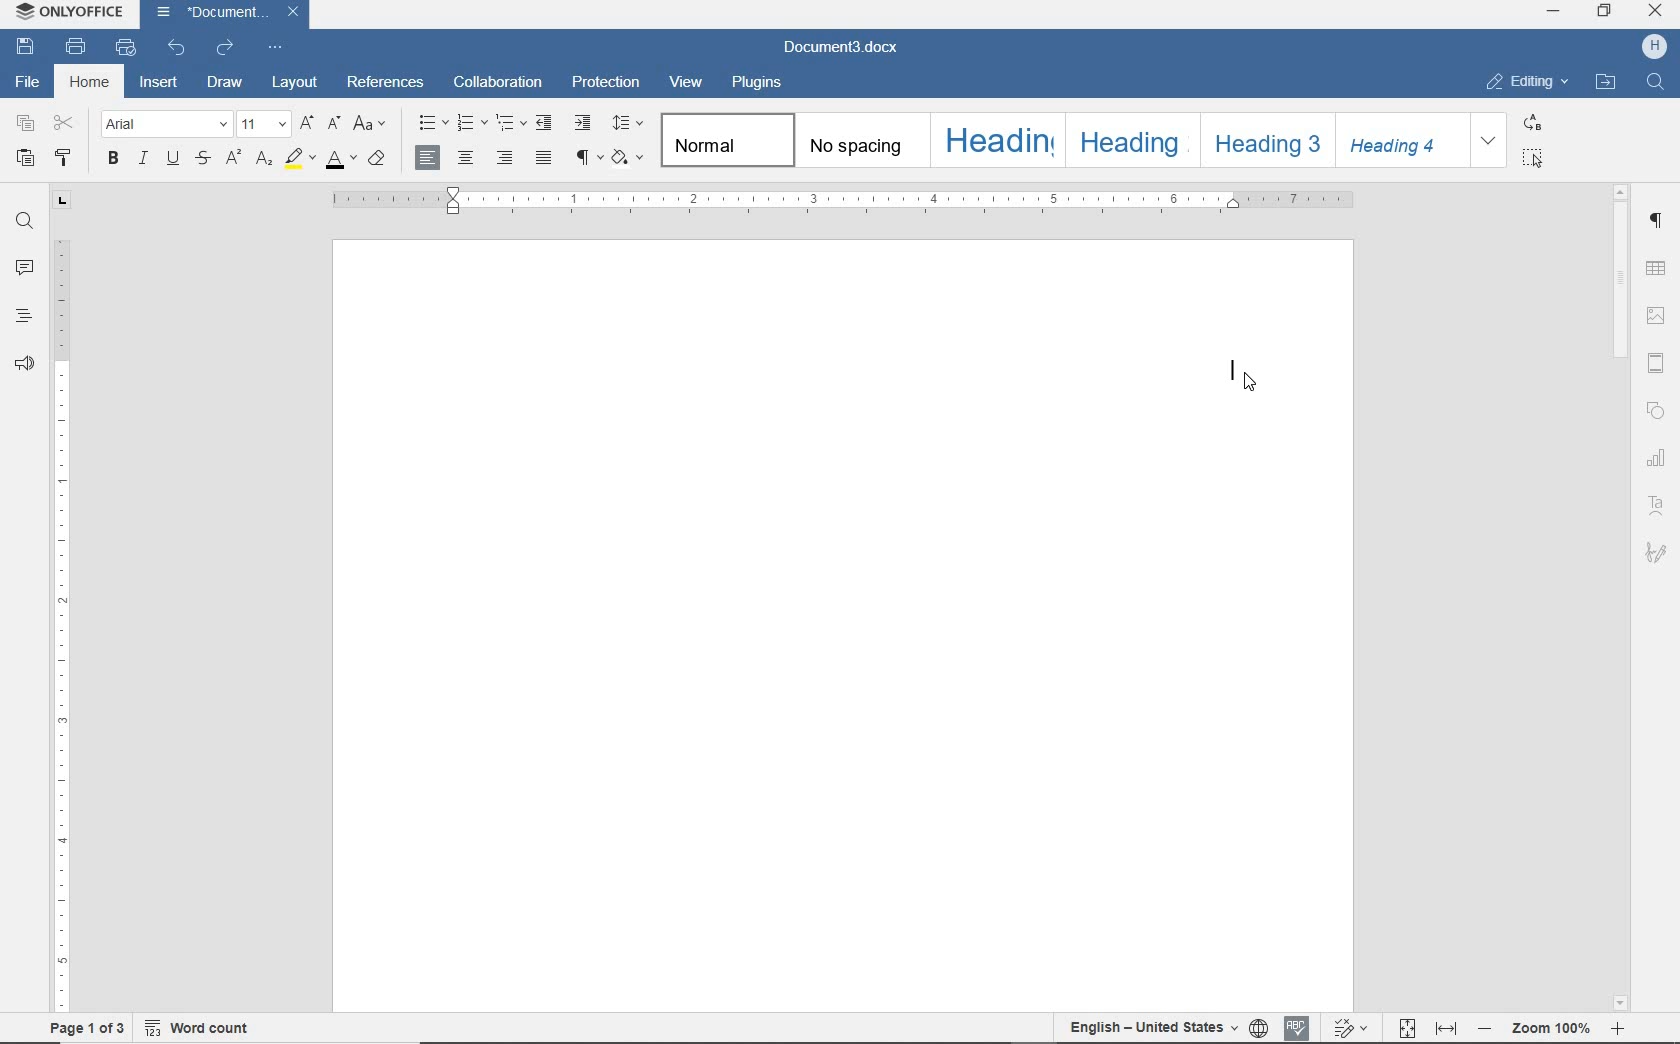 This screenshot has height=1044, width=1680. Describe the element at coordinates (65, 158) in the screenshot. I see `COPY STYLE` at that location.